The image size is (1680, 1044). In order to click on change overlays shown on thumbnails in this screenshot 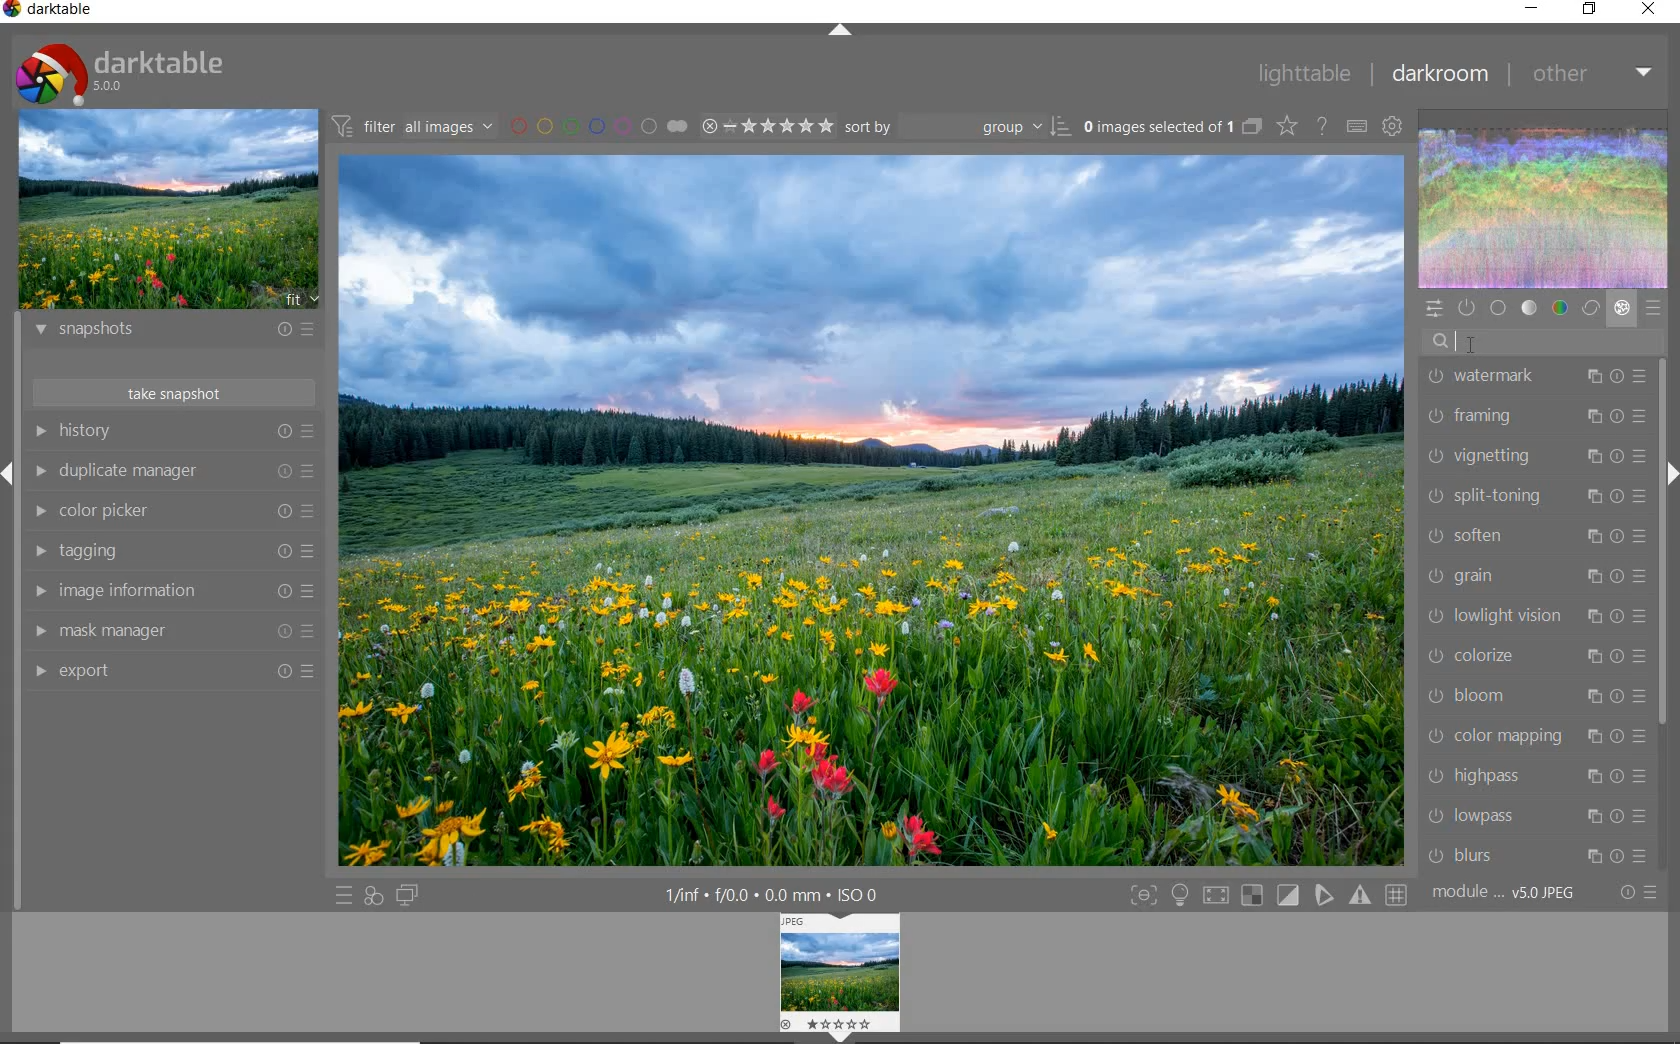, I will do `click(1285, 127)`.